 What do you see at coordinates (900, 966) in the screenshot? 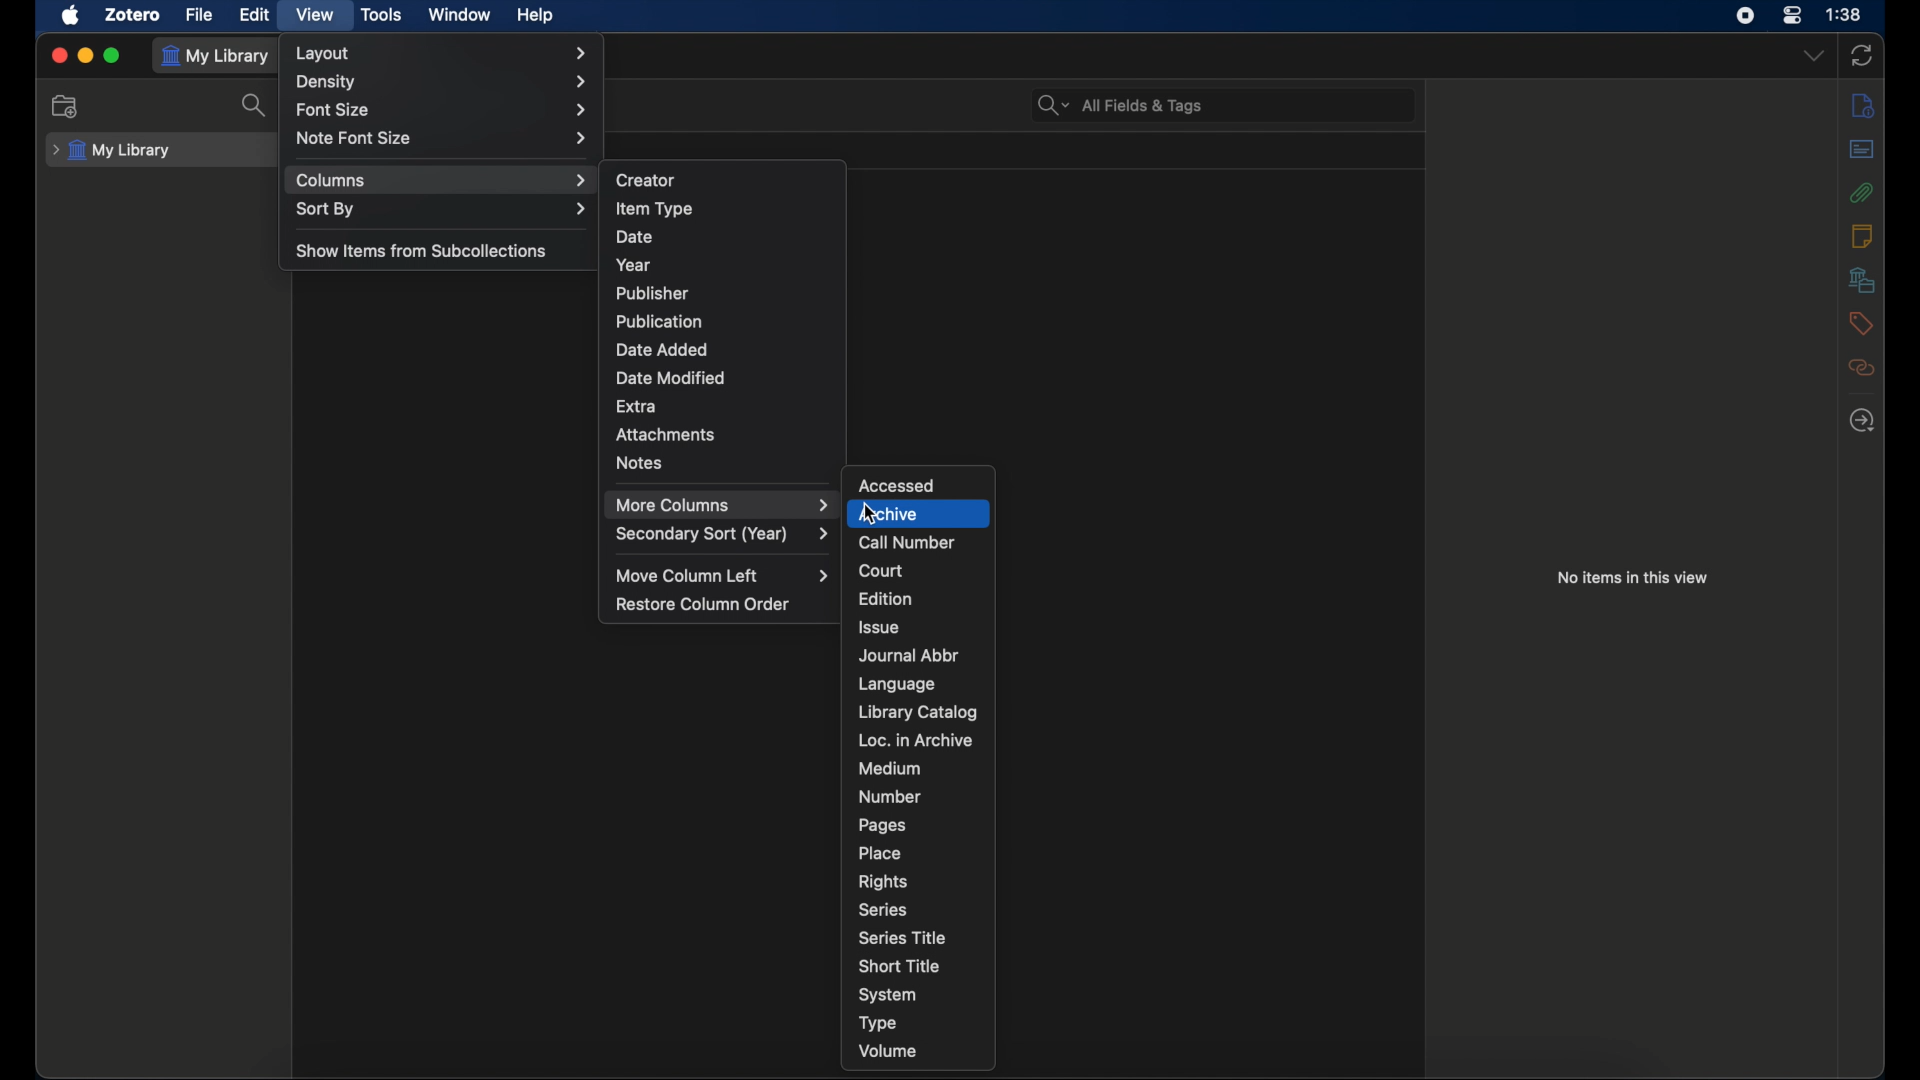
I see `short title` at bounding box center [900, 966].